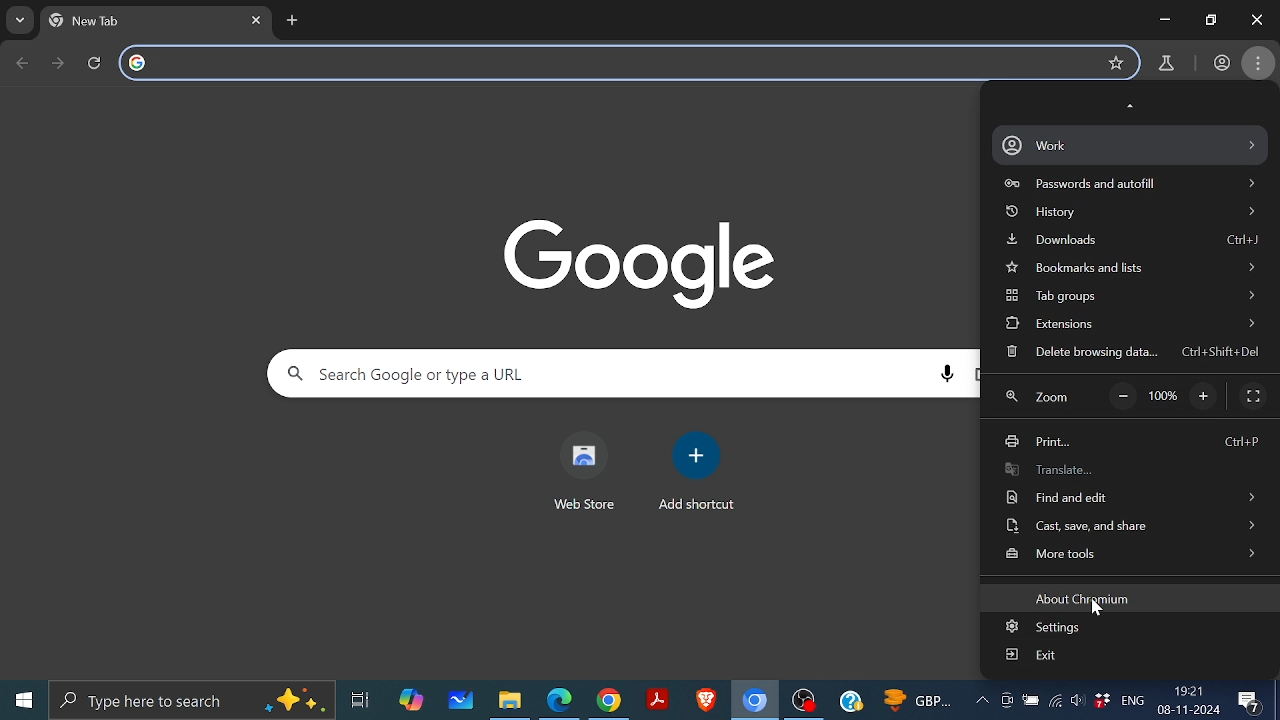 This screenshot has width=1280, height=720. Describe the element at coordinates (646, 261) in the screenshot. I see `Google Icon` at that location.